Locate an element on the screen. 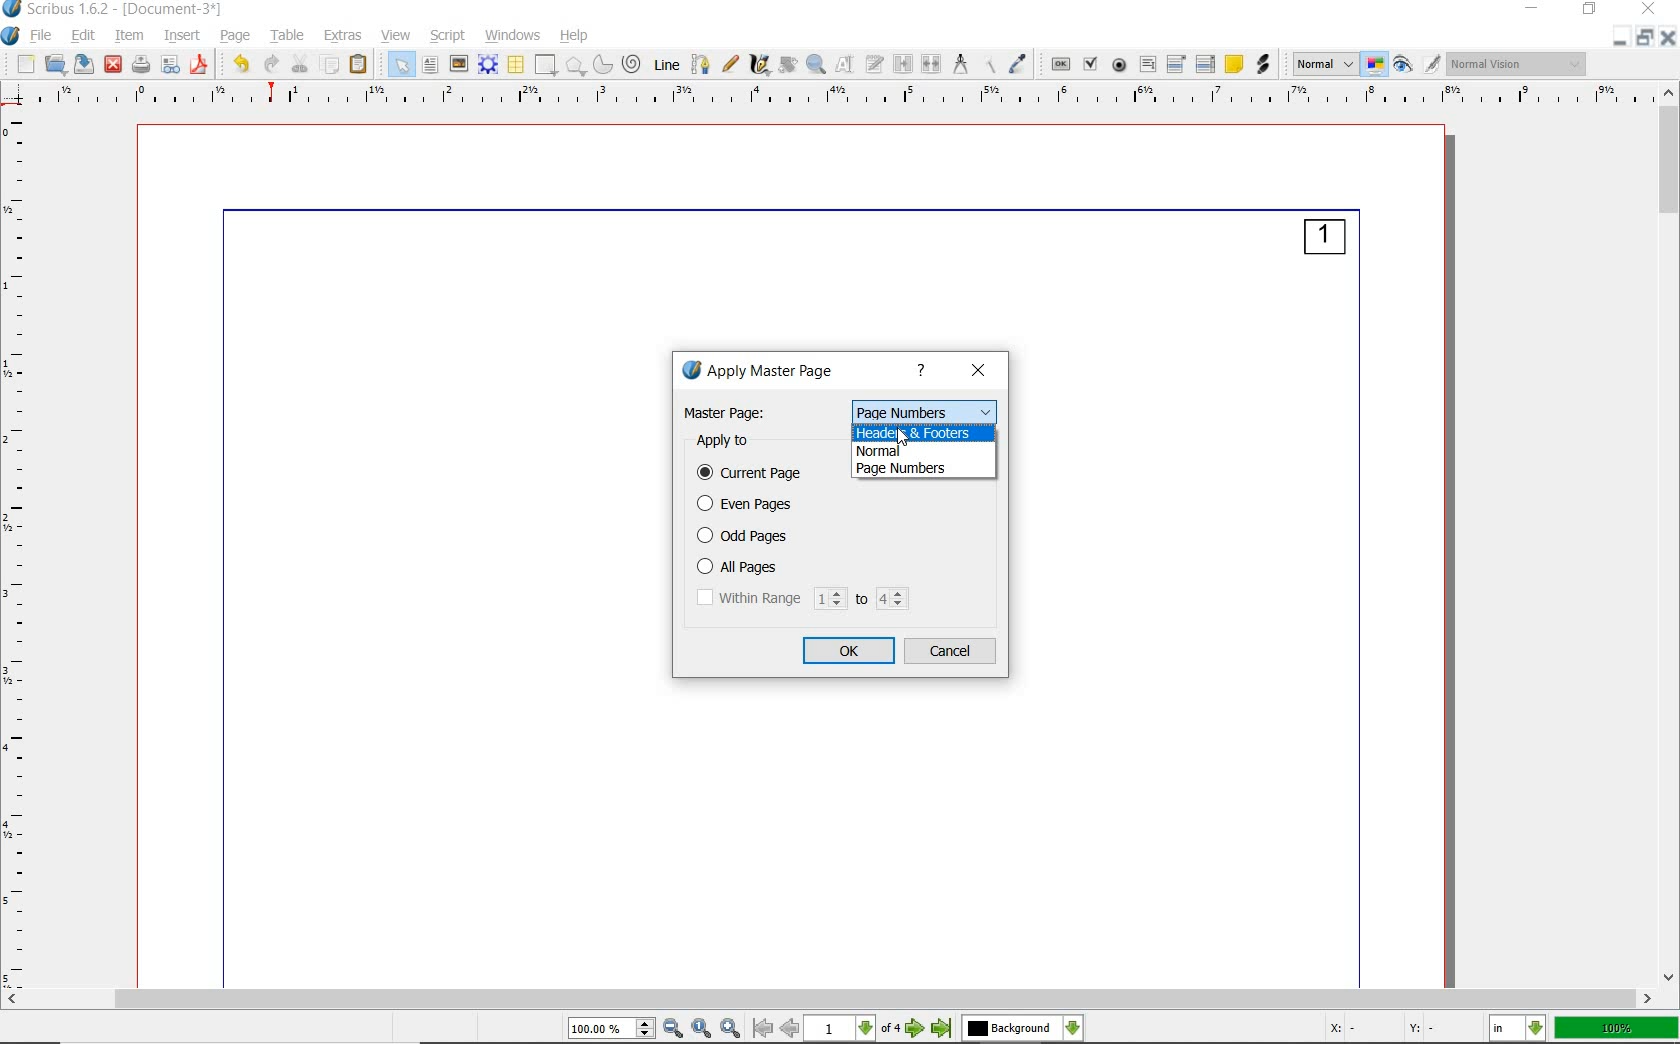  line is located at coordinates (666, 65).